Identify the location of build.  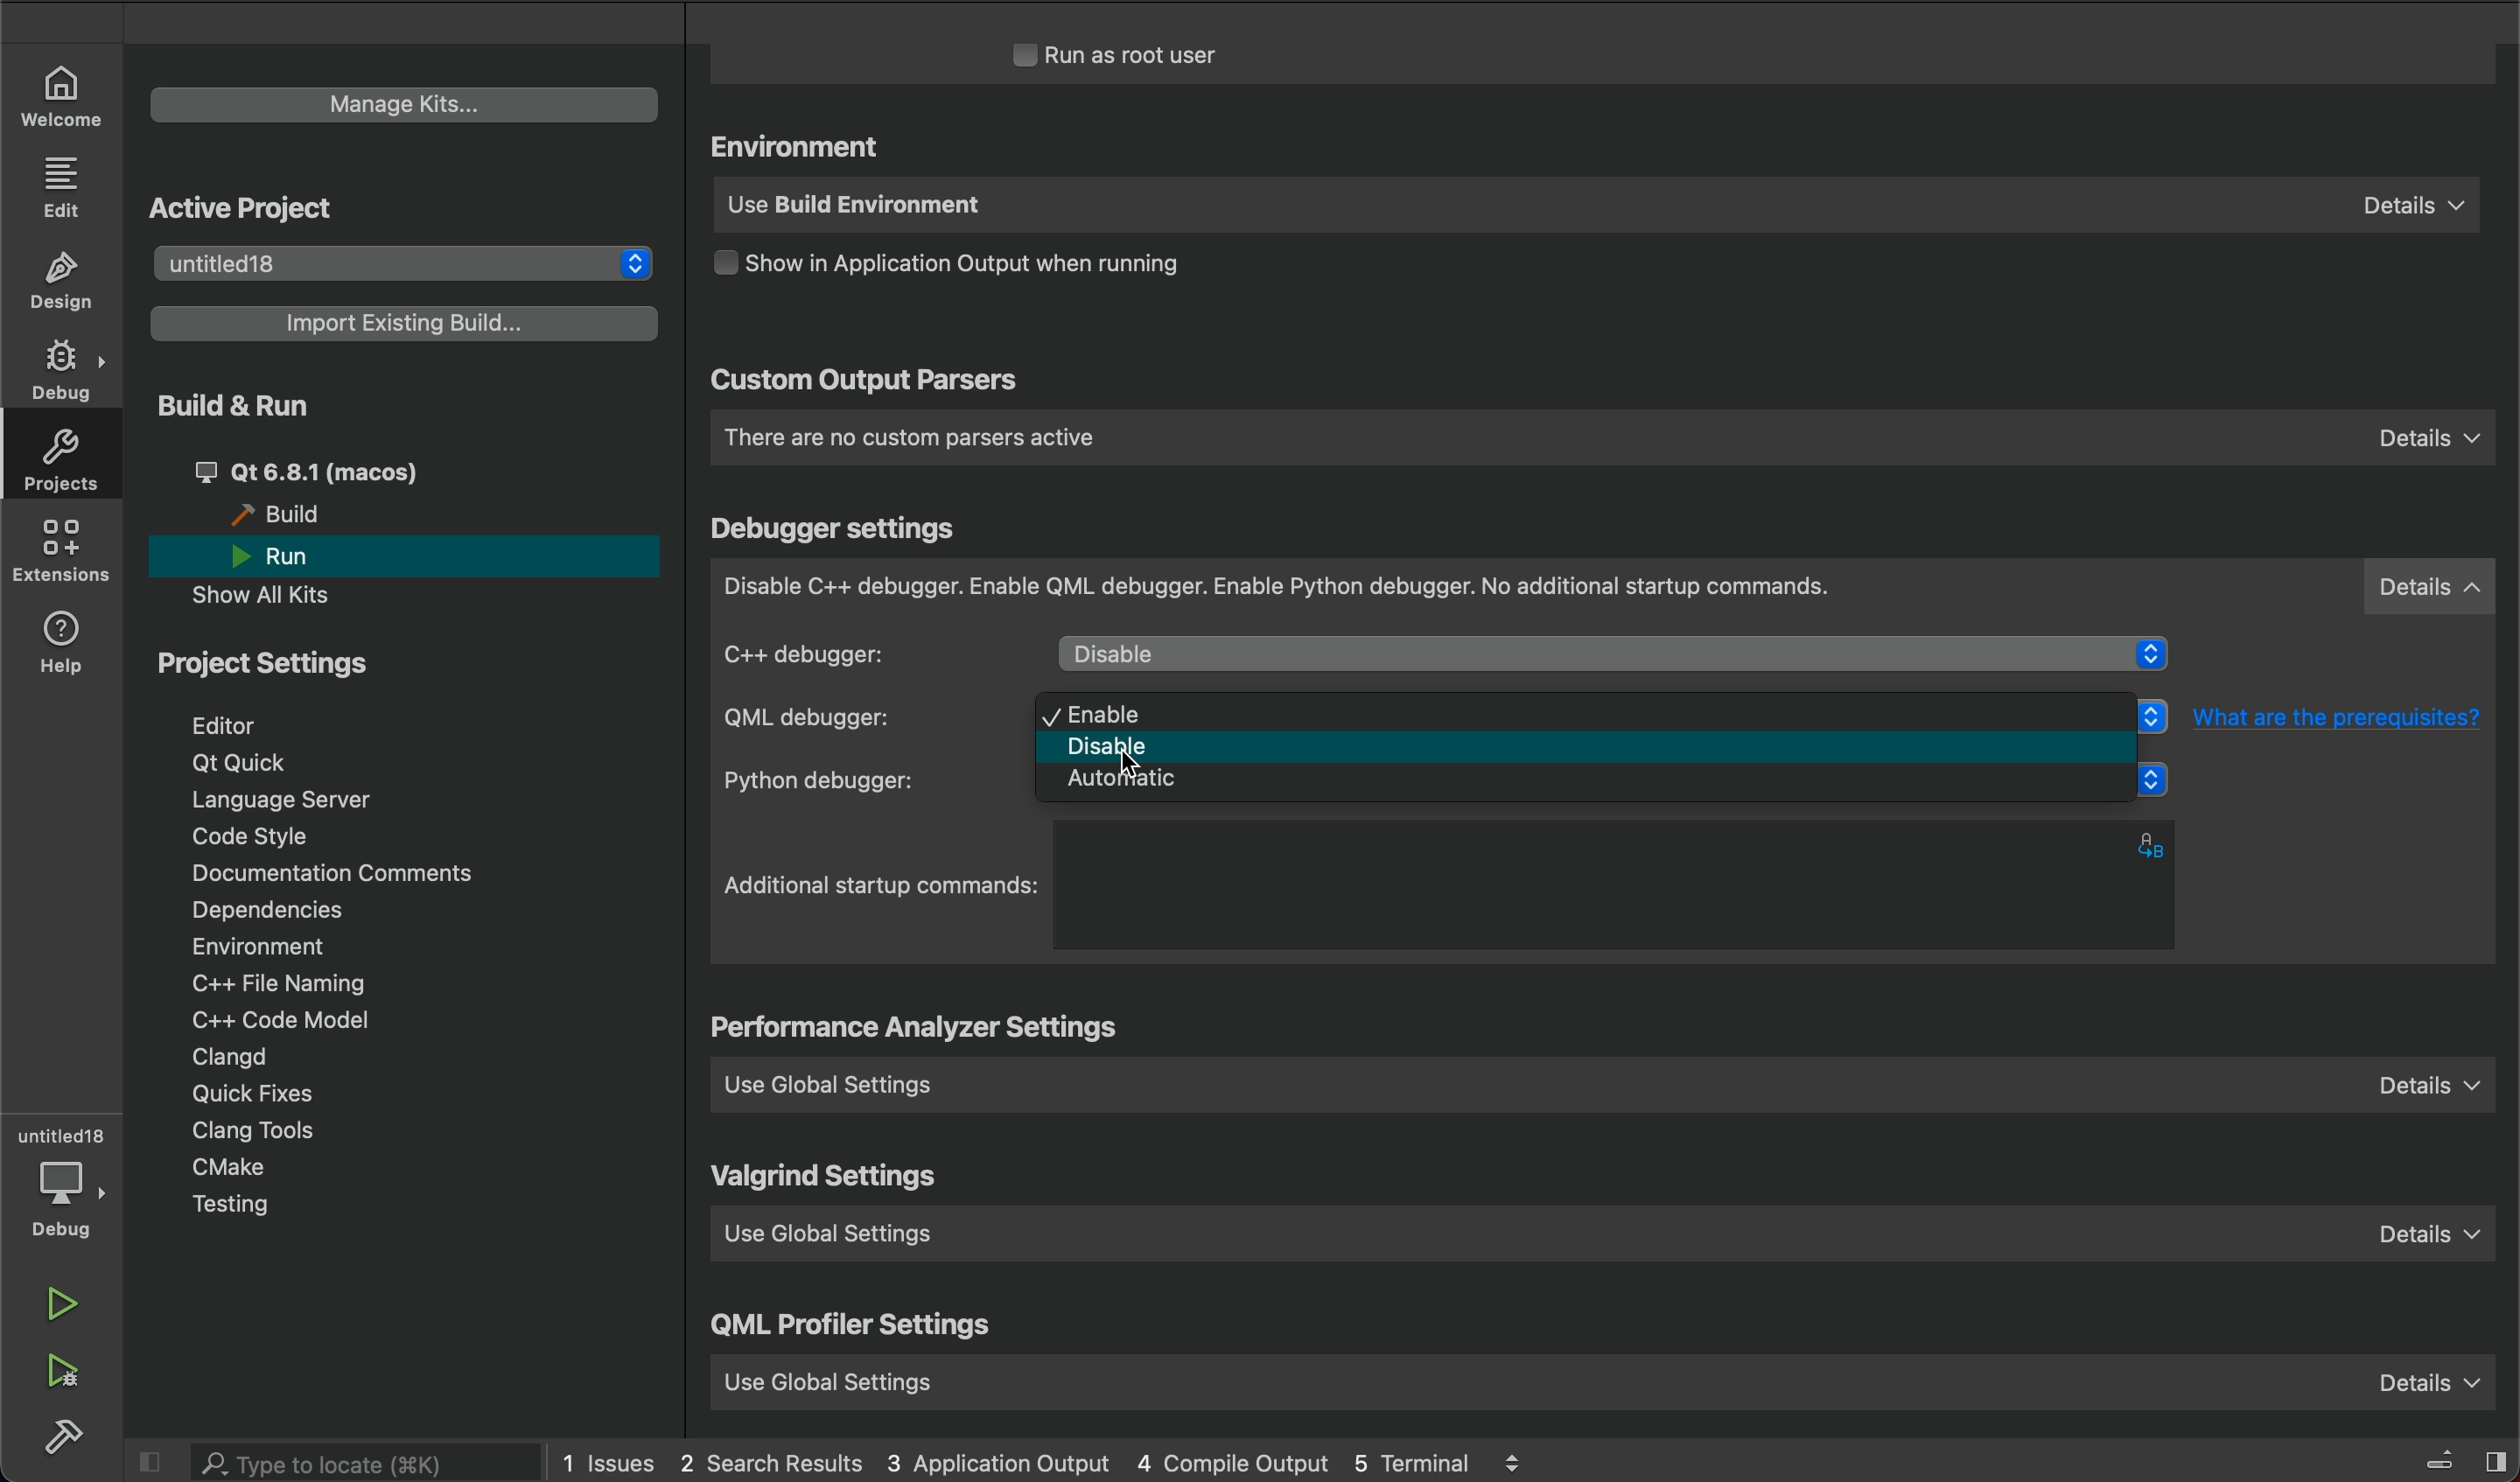
(287, 515).